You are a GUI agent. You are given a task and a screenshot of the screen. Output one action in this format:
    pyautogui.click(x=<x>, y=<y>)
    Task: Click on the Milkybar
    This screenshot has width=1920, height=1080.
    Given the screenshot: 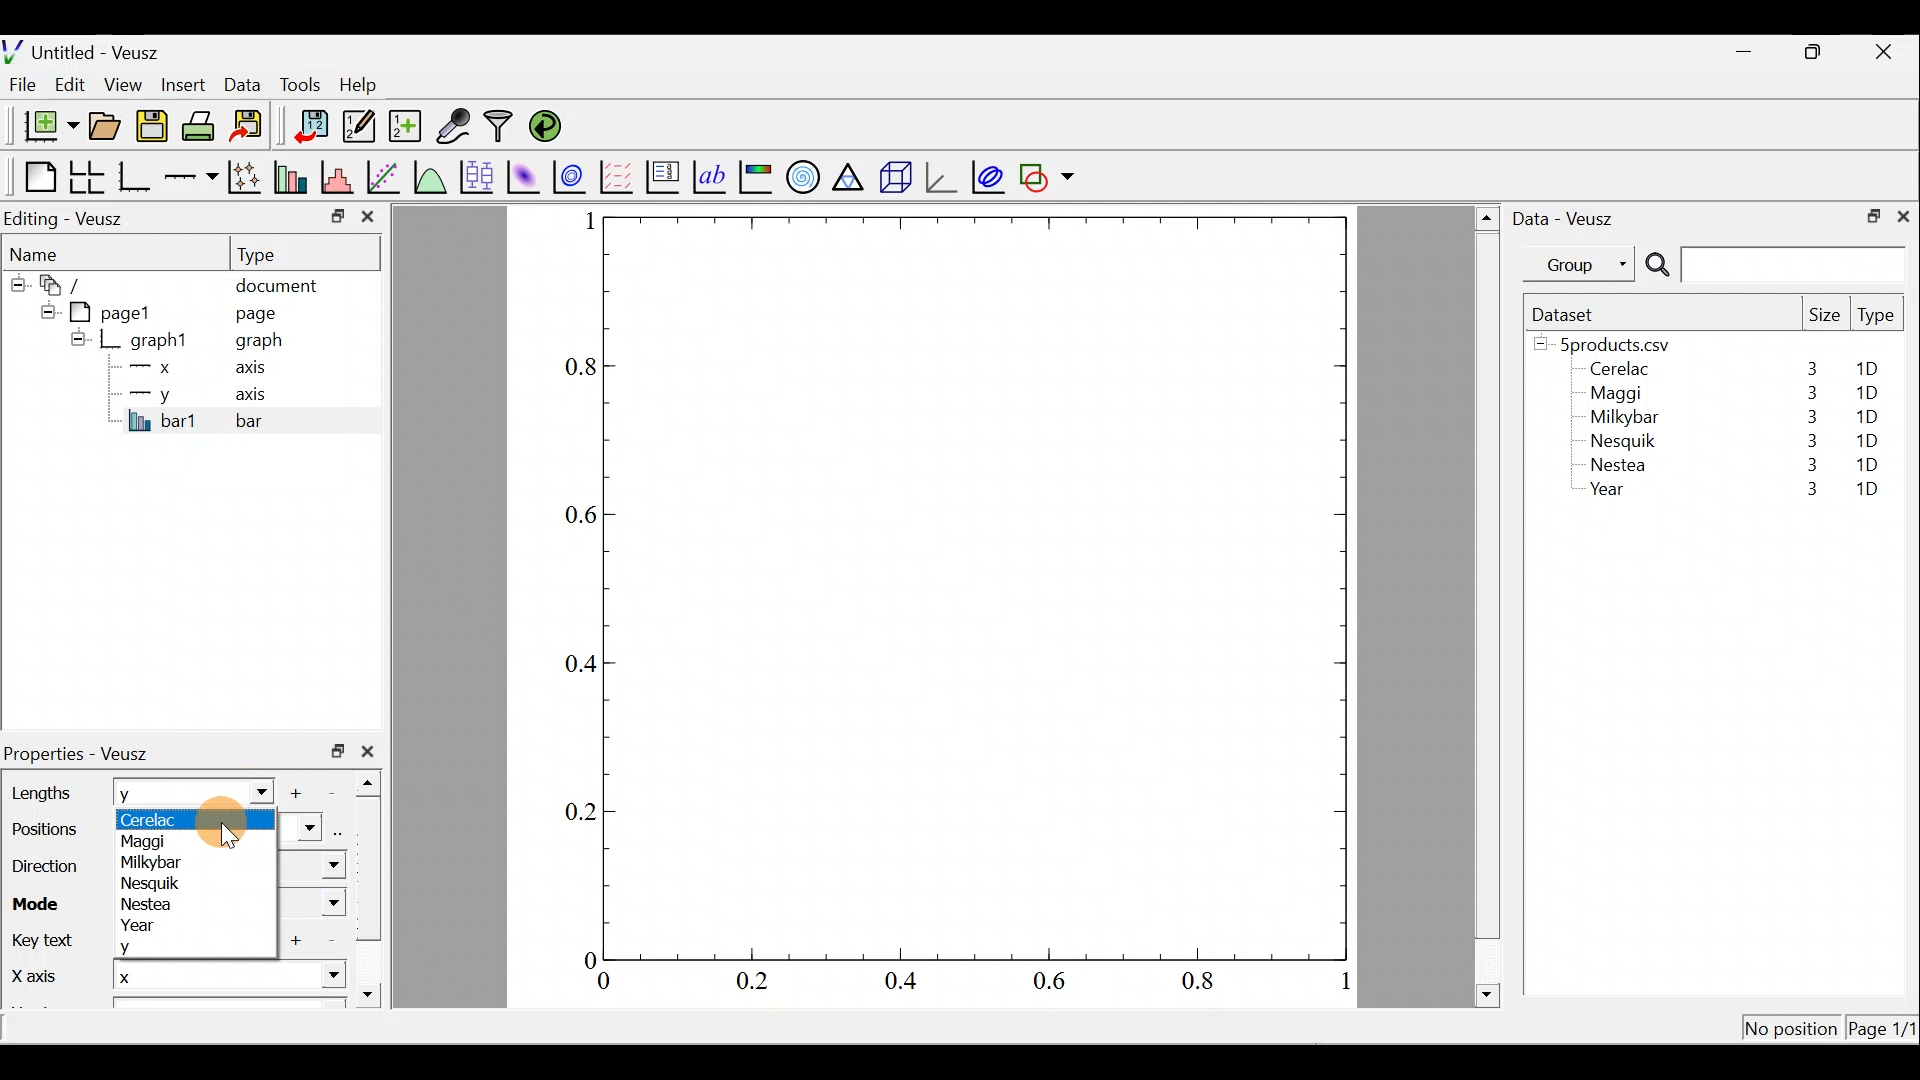 What is the action you would take?
    pyautogui.click(x=156, y=861)
    